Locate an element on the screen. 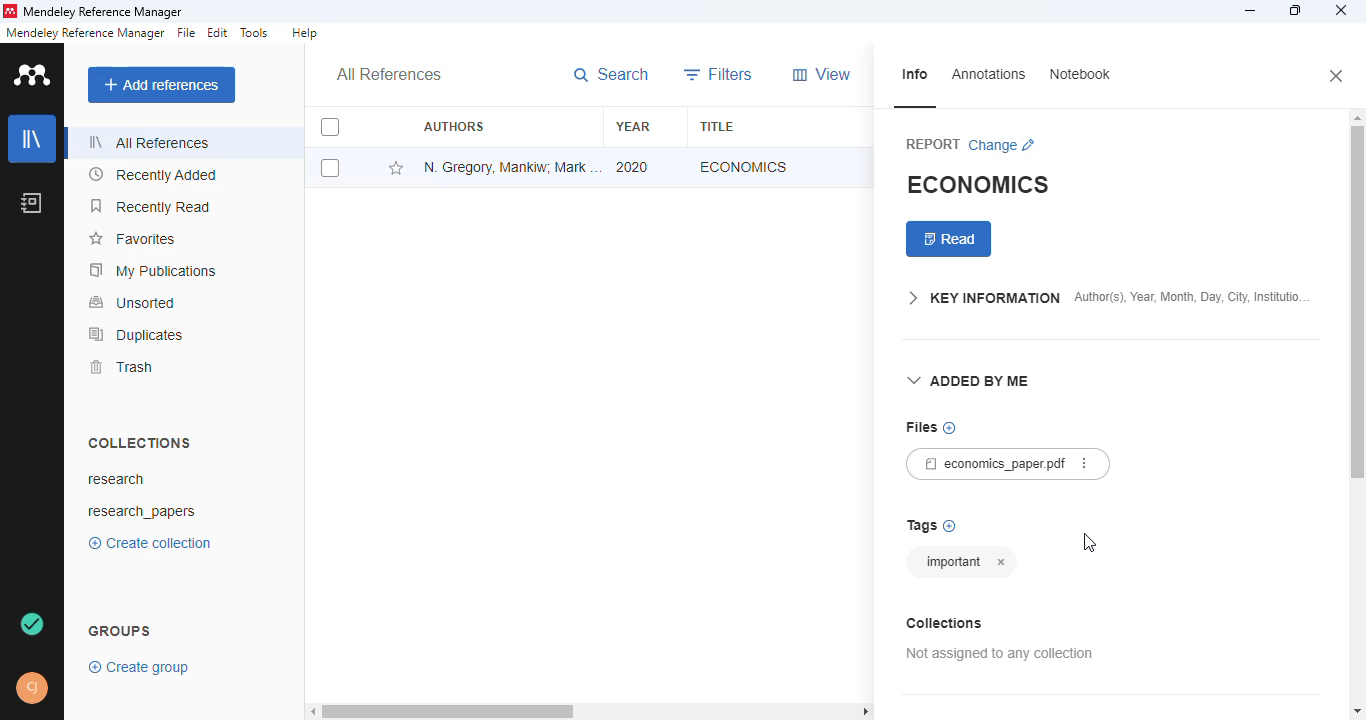 The height and width of the screenshot is (720, 1366). no files chosen is located at coordinates (949, 428).